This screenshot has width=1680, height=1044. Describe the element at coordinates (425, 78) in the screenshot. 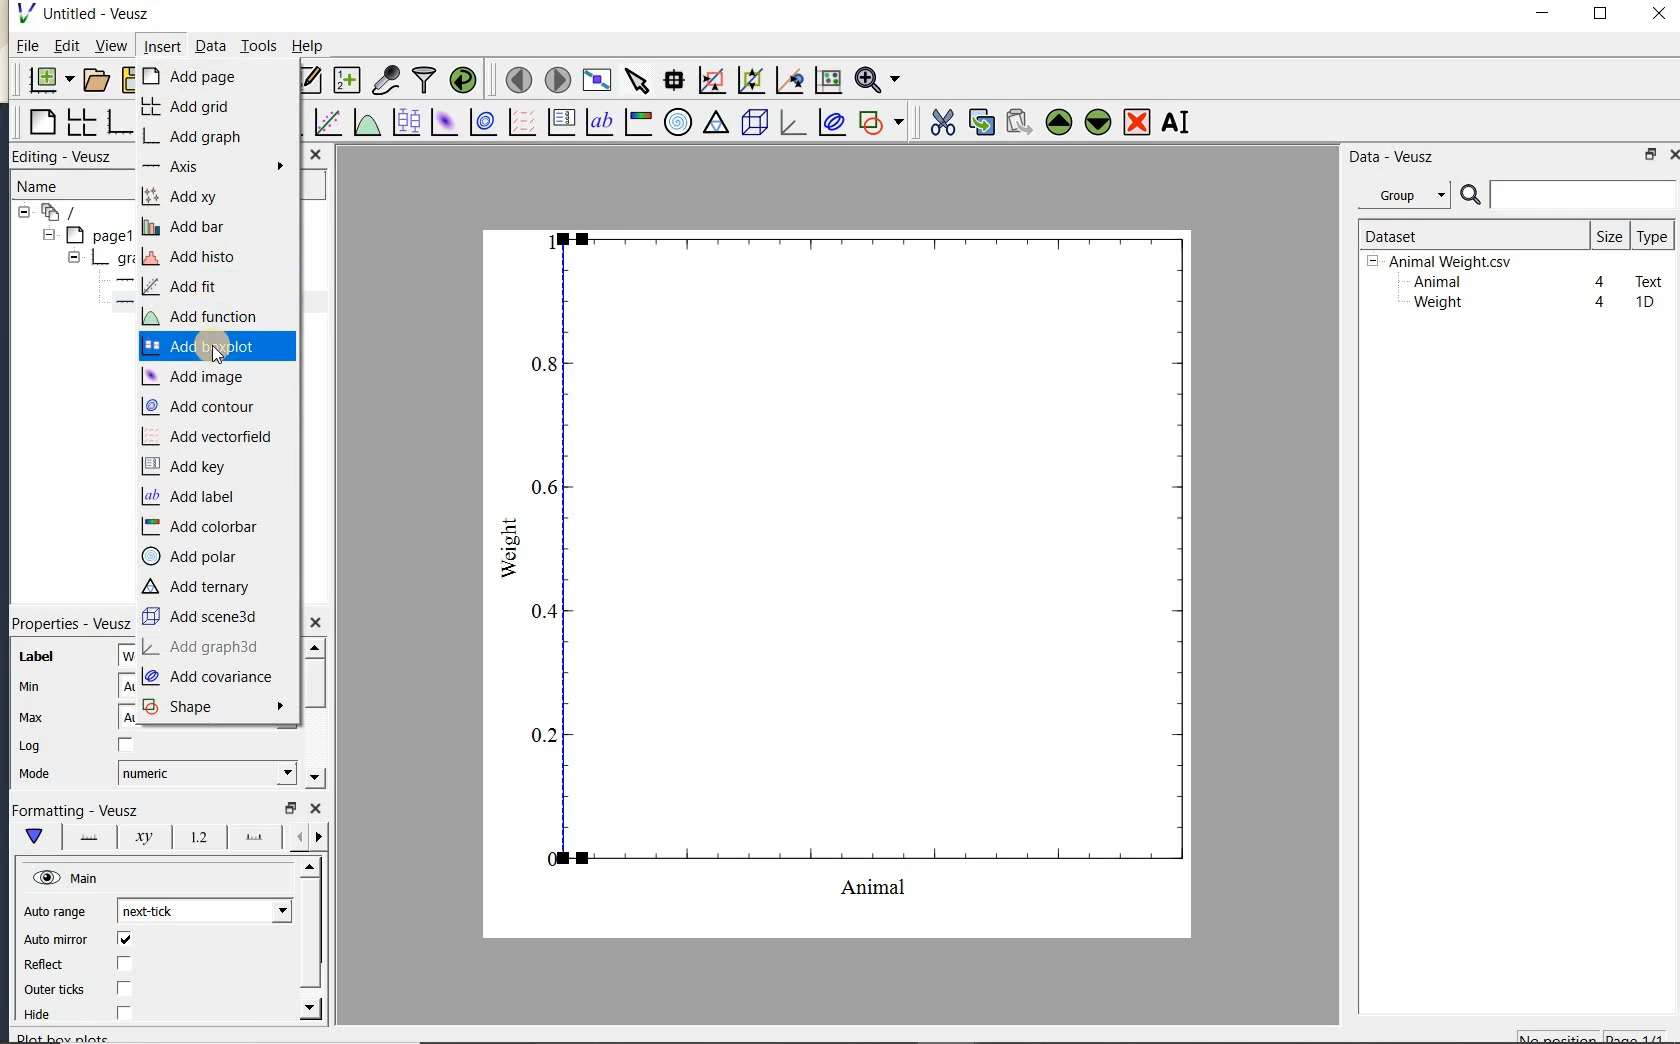

I see `filter data` at that location.